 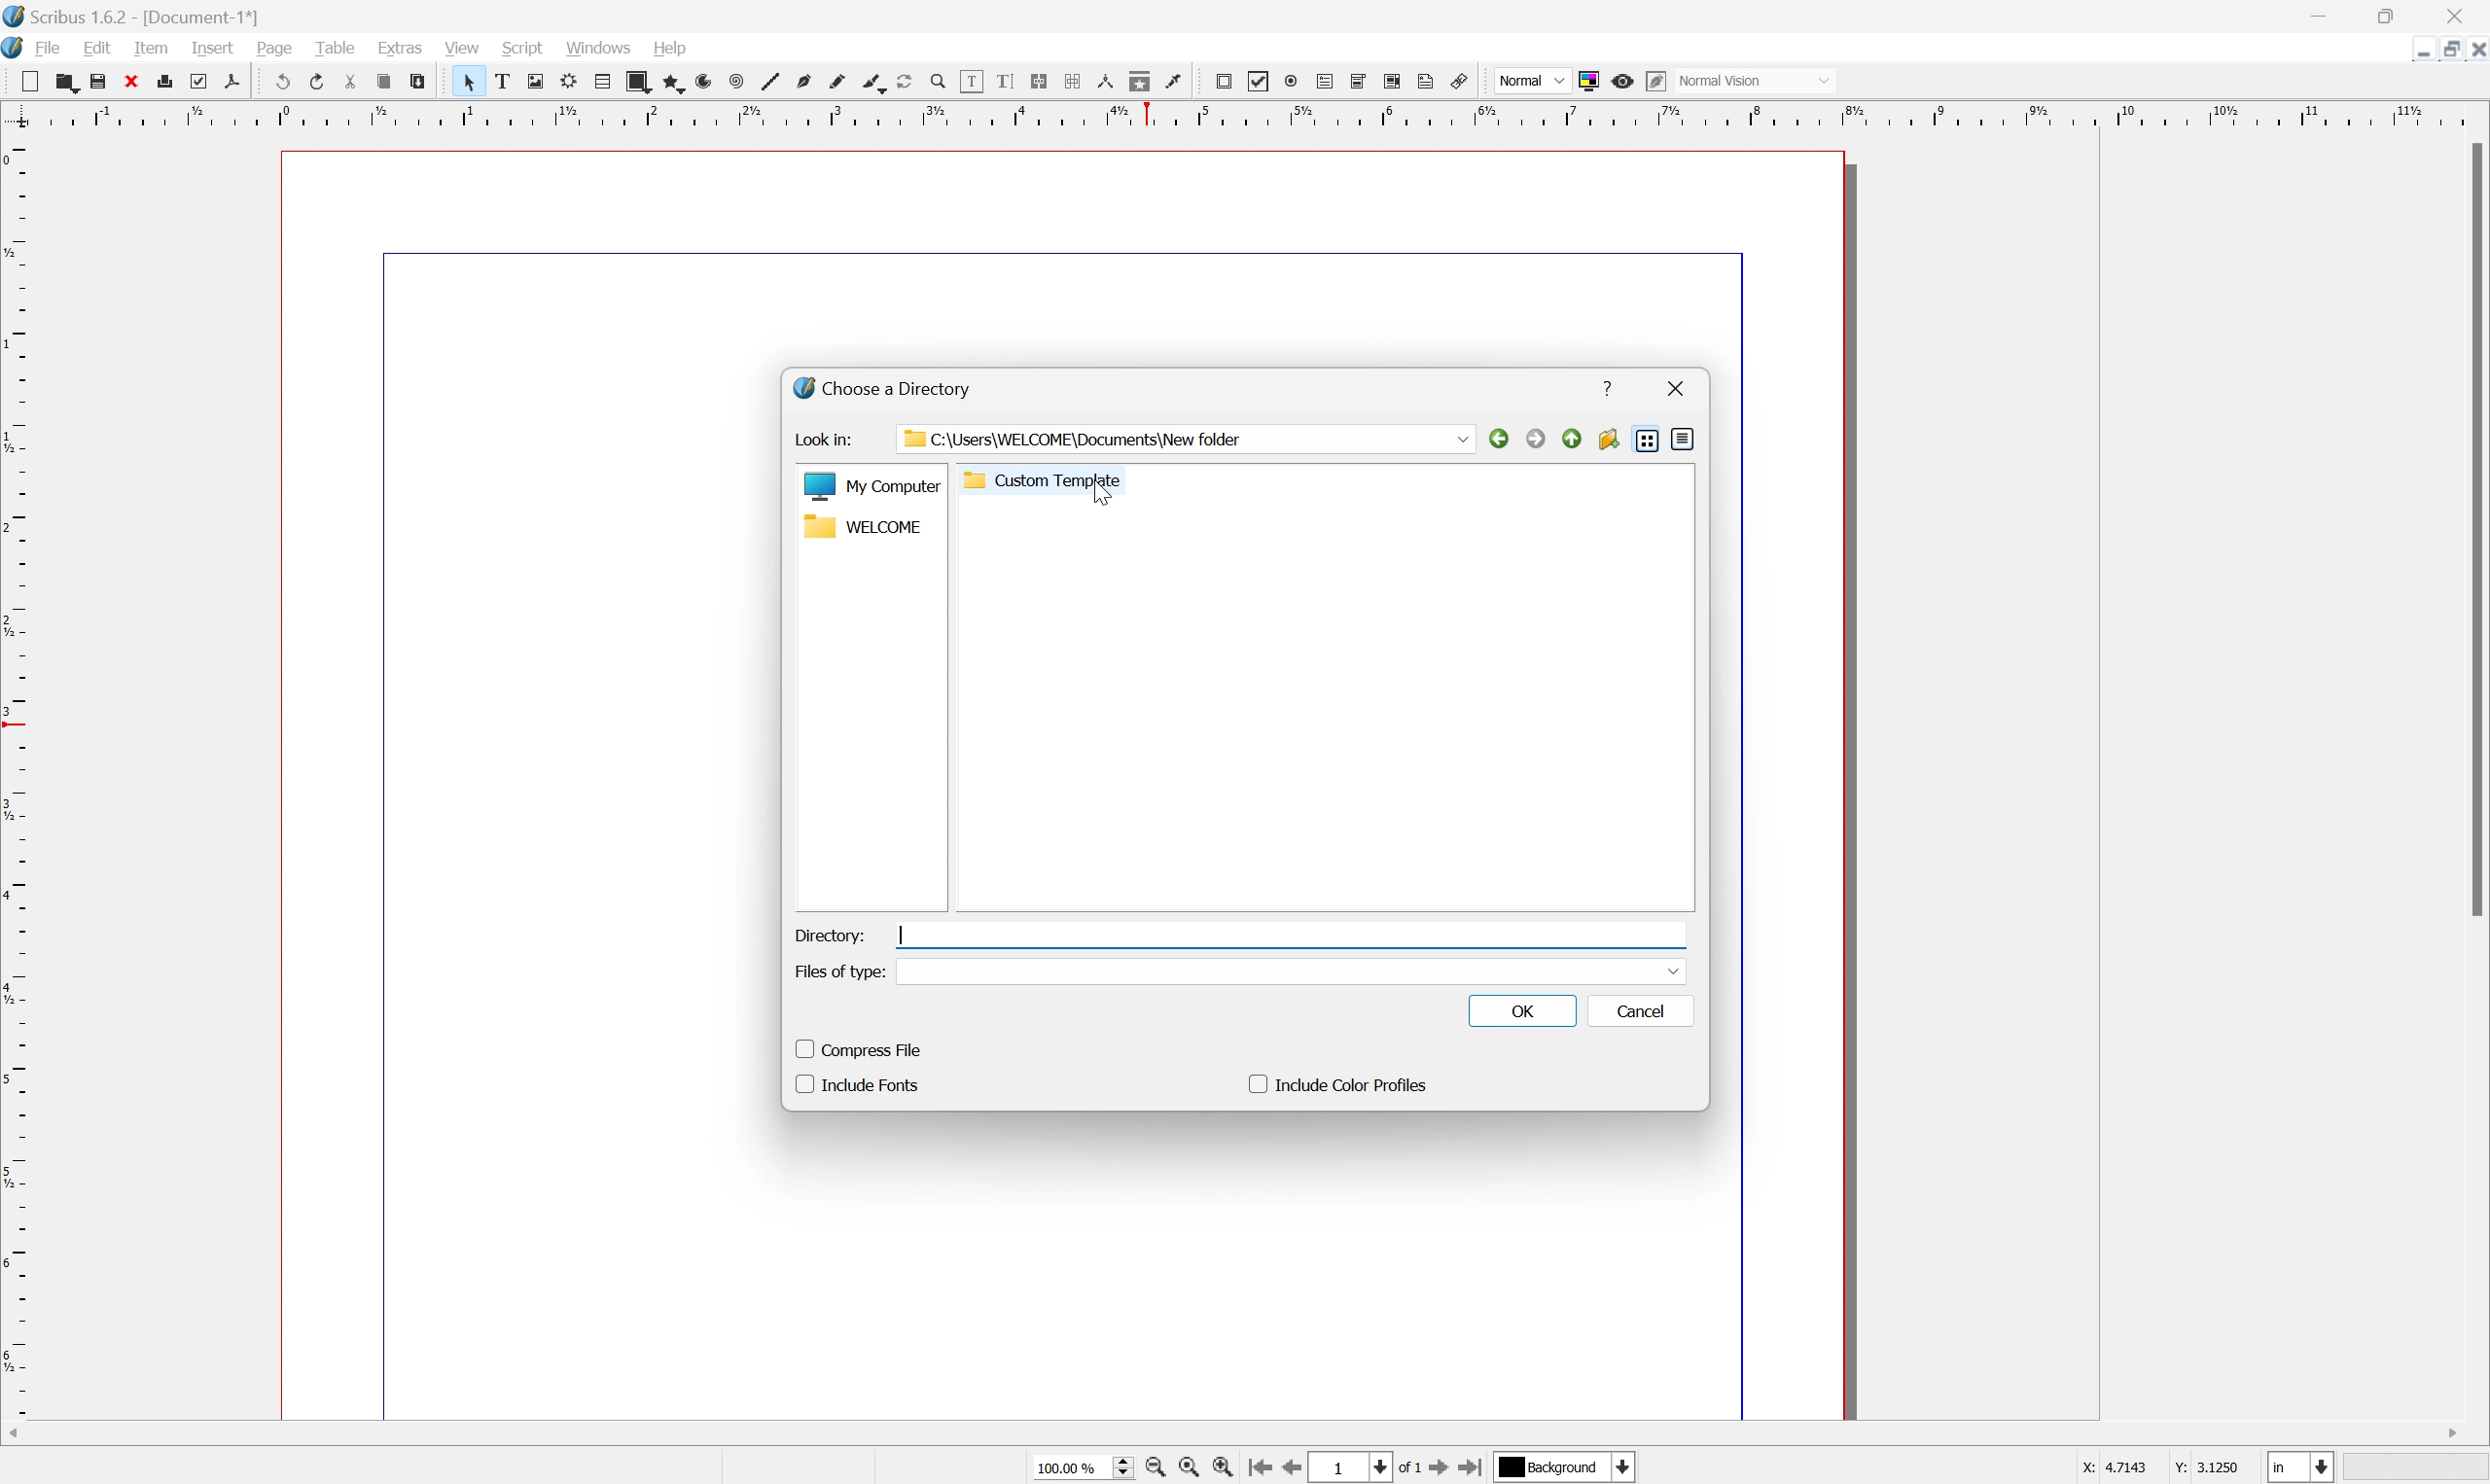 I want to click on image frame, so click(x=537, y=81).